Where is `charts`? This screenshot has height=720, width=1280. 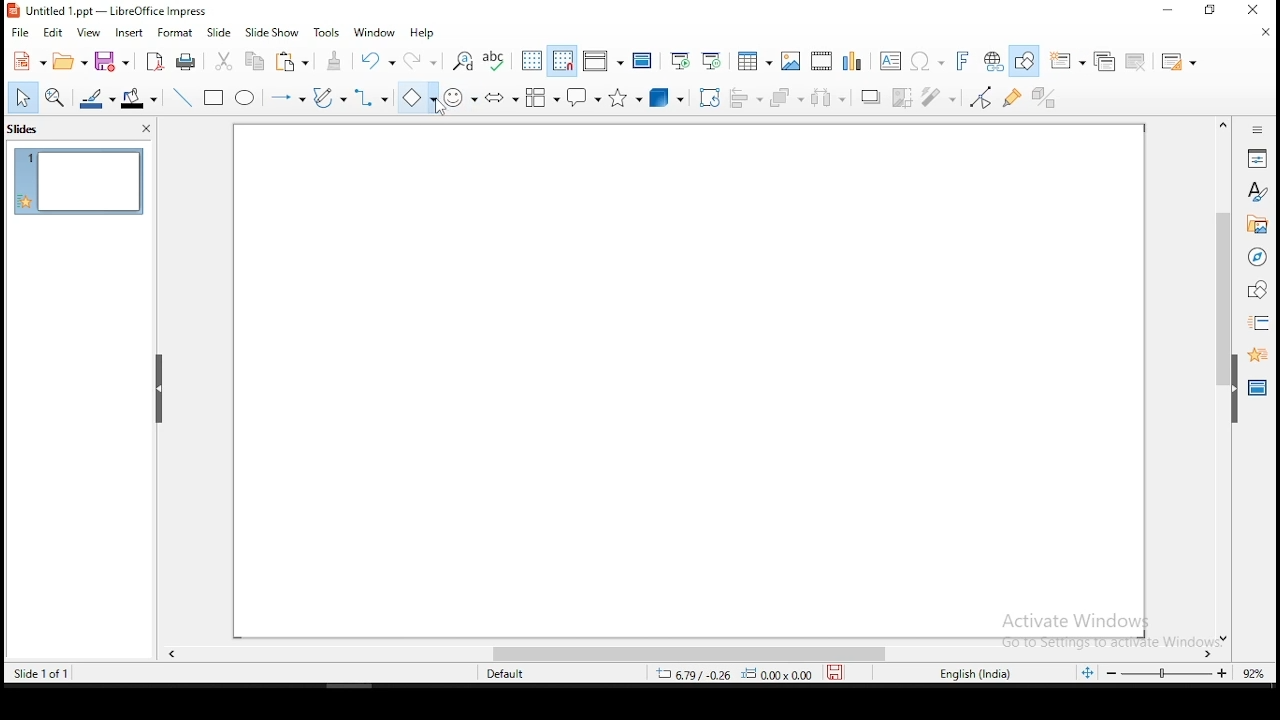
charts is located at coordinates (853, 59).